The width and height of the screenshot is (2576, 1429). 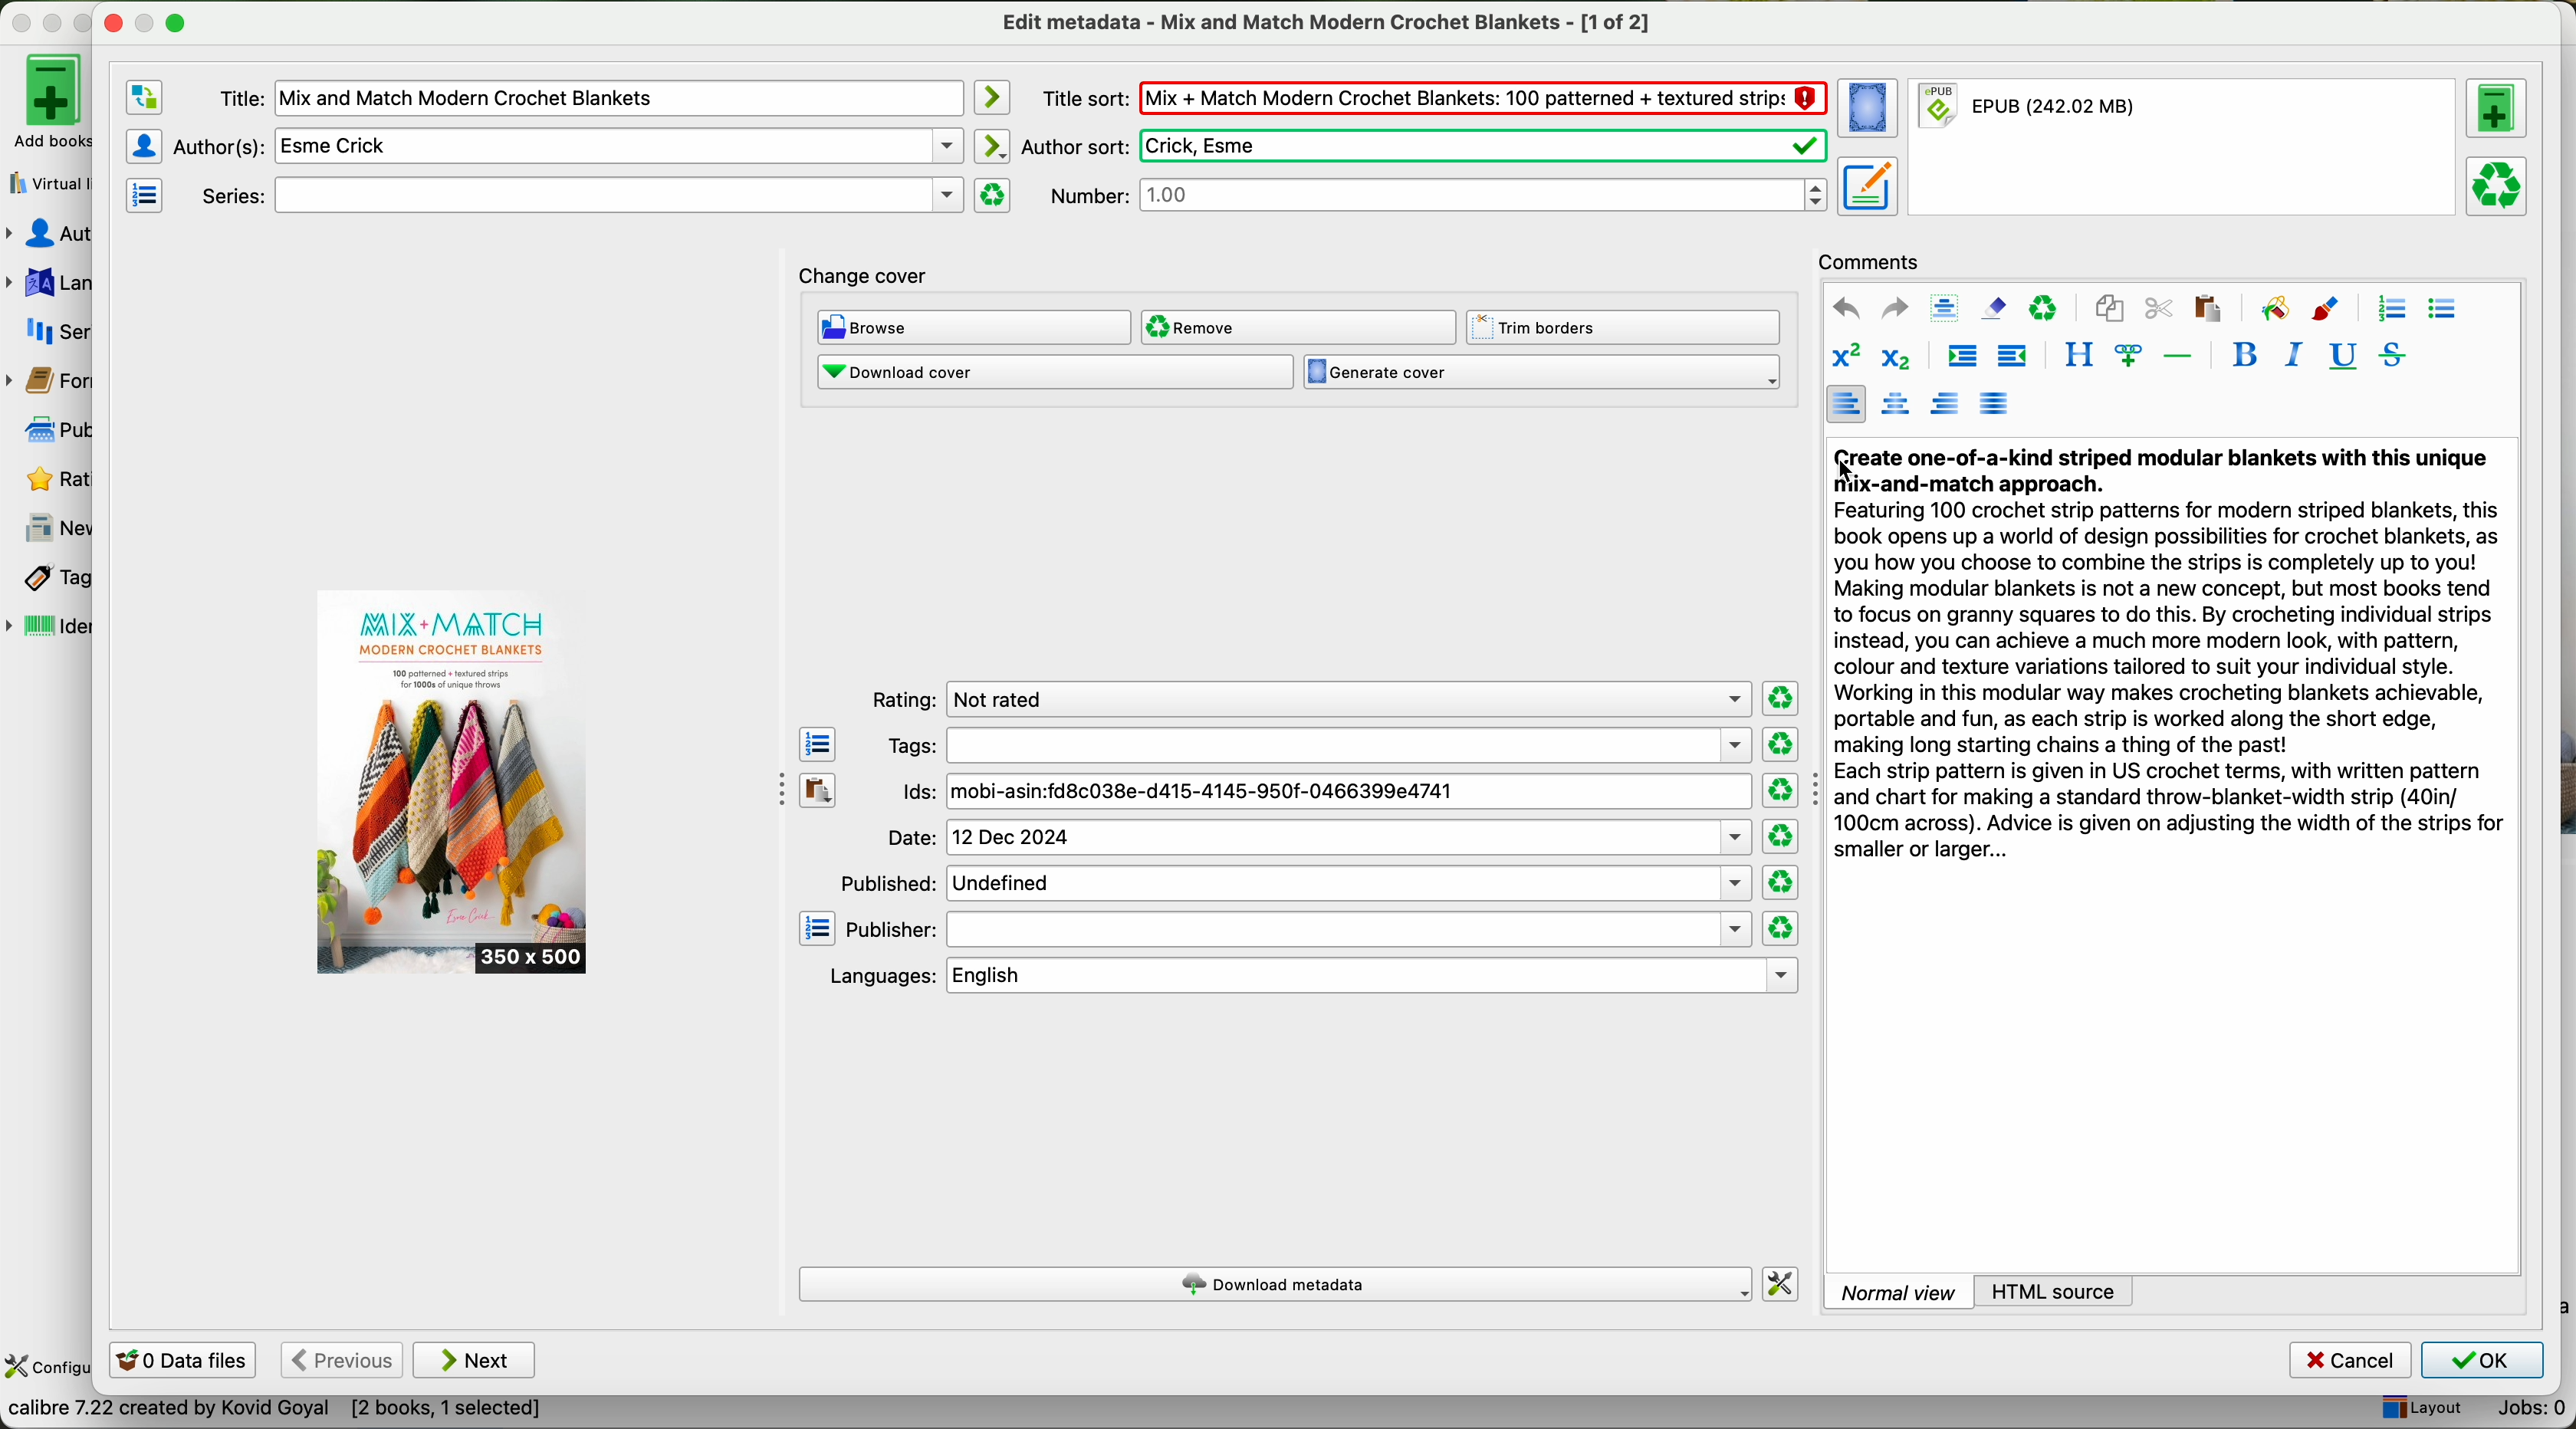 What do you see at coordinates (1846, 309) in the screenshot?
I see `undo` at bounding box center [1846, 309].